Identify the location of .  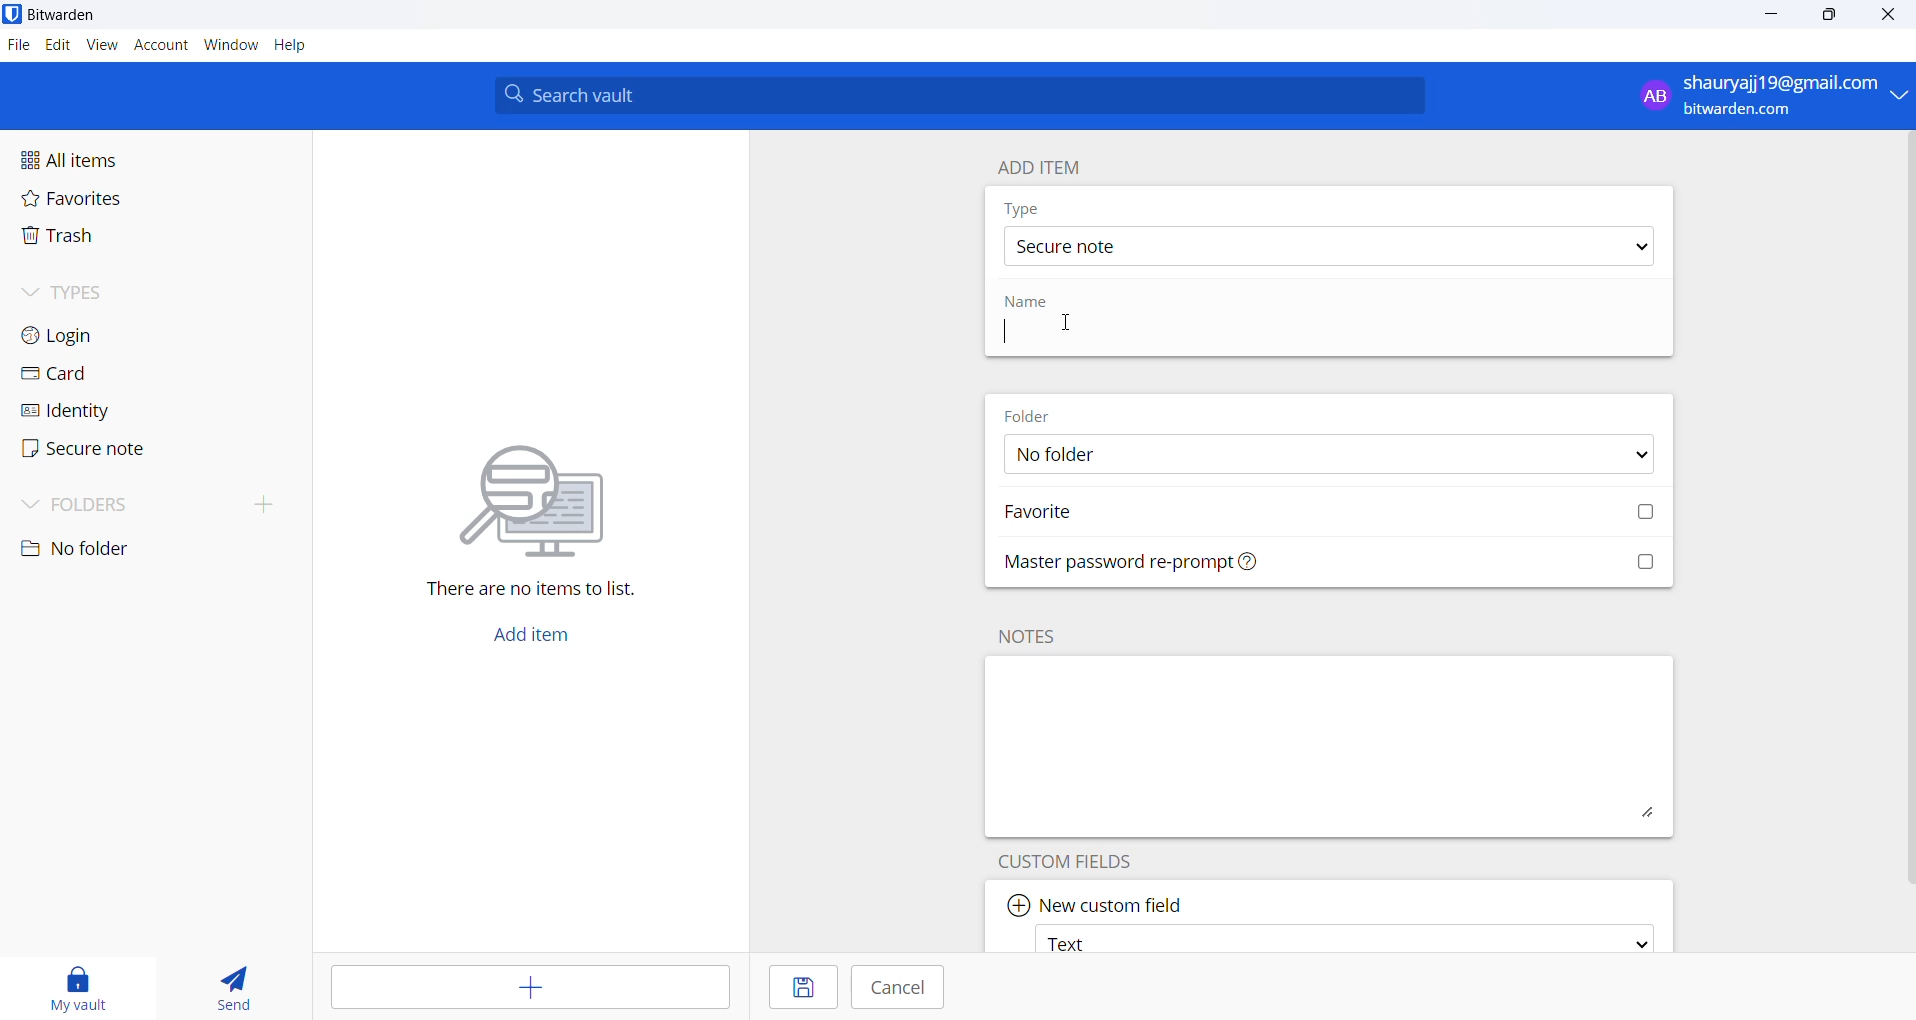
(1033, 417).